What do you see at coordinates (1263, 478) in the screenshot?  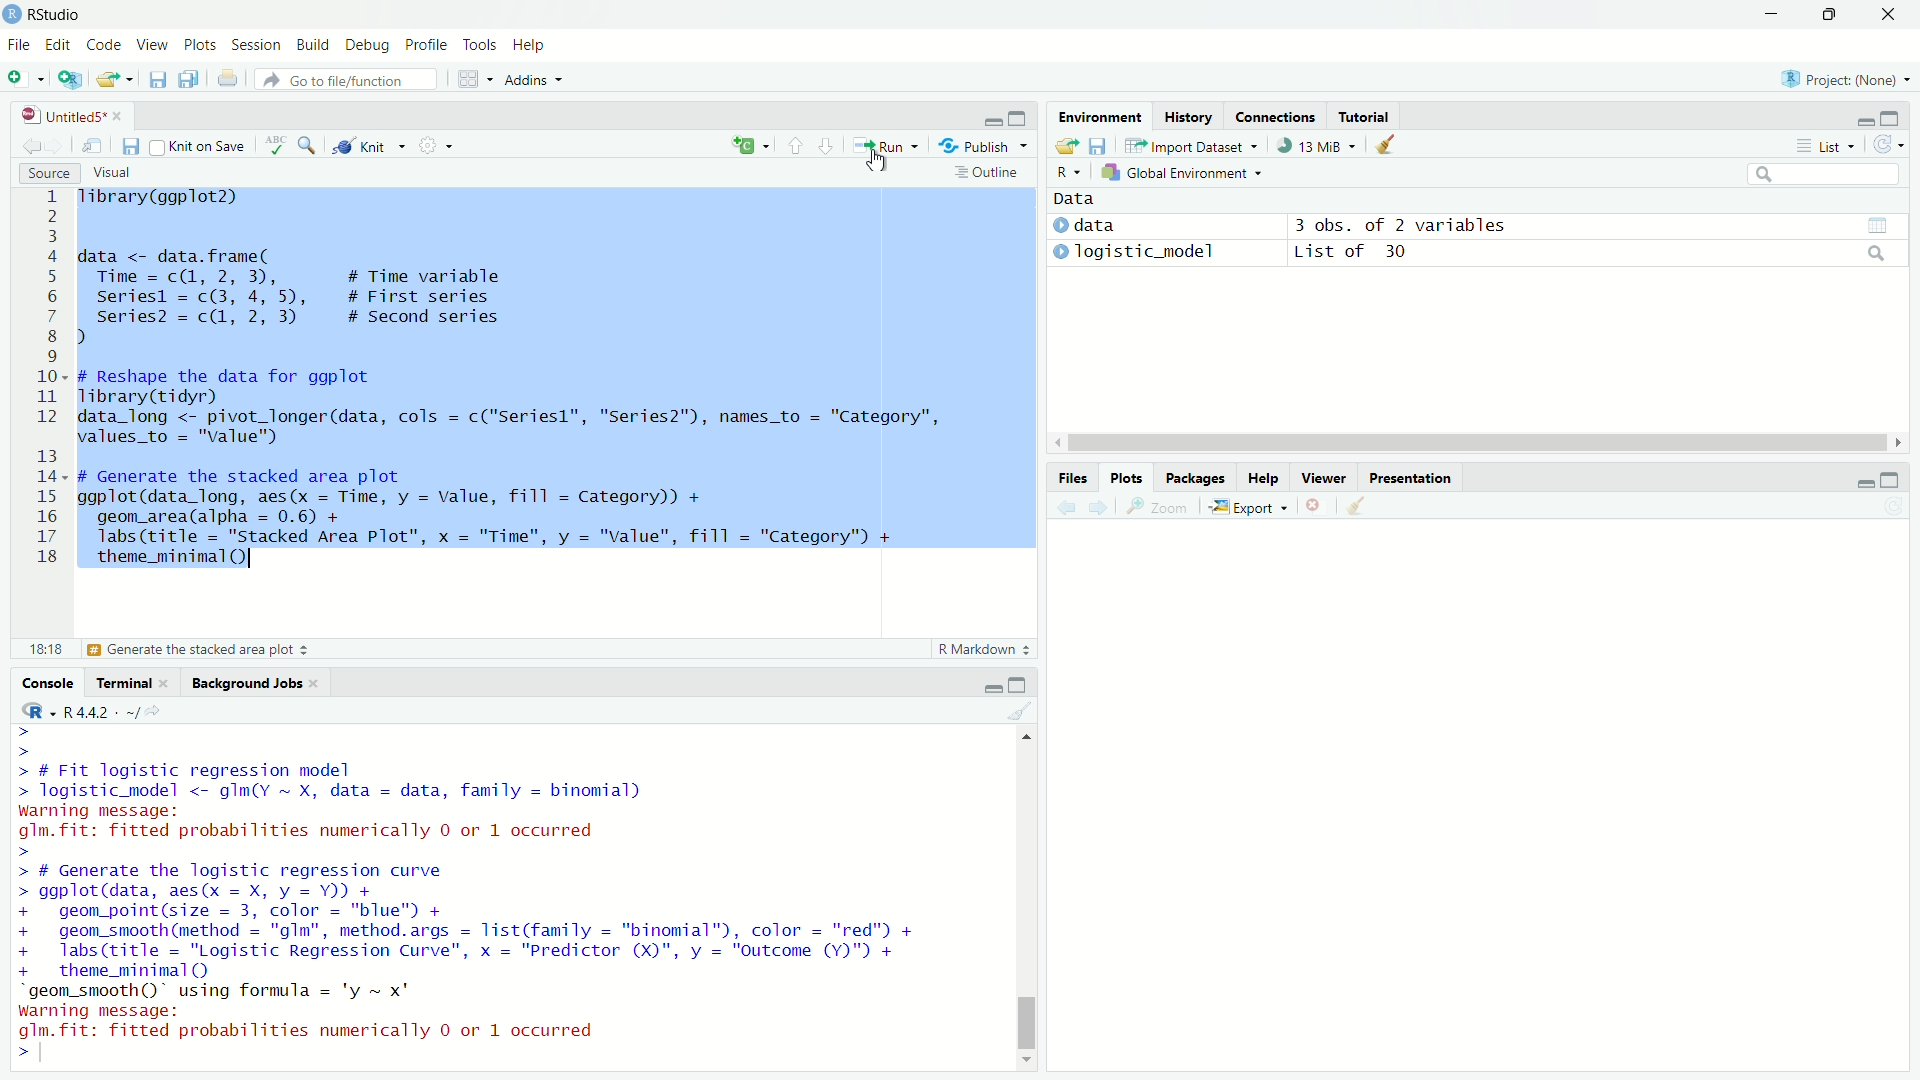 I see `Help.` at bounding box center [1263, 478].